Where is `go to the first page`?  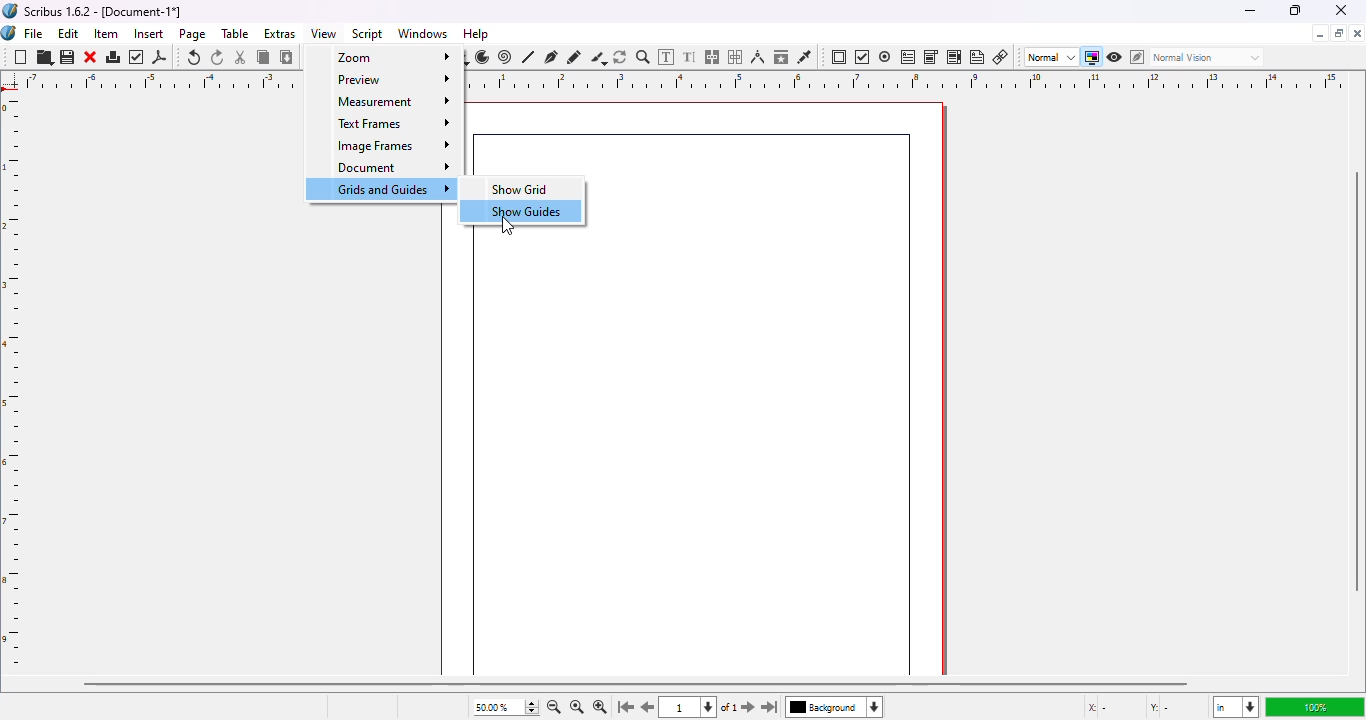
go to the first page is located at coordinates (626, 708).